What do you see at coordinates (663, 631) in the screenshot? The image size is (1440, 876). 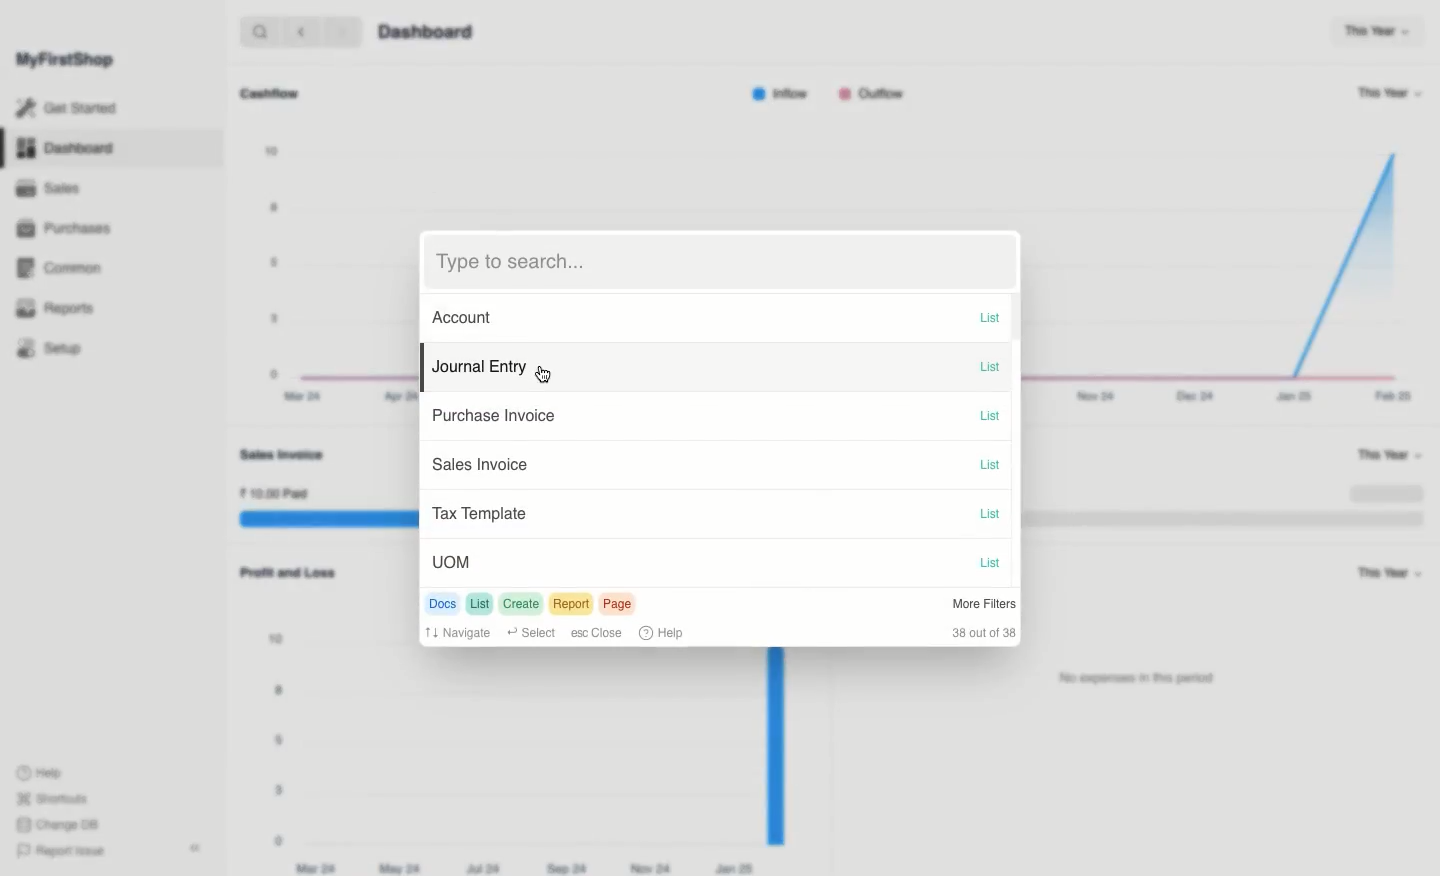 I see `Help` at bounding box center [663, 631].